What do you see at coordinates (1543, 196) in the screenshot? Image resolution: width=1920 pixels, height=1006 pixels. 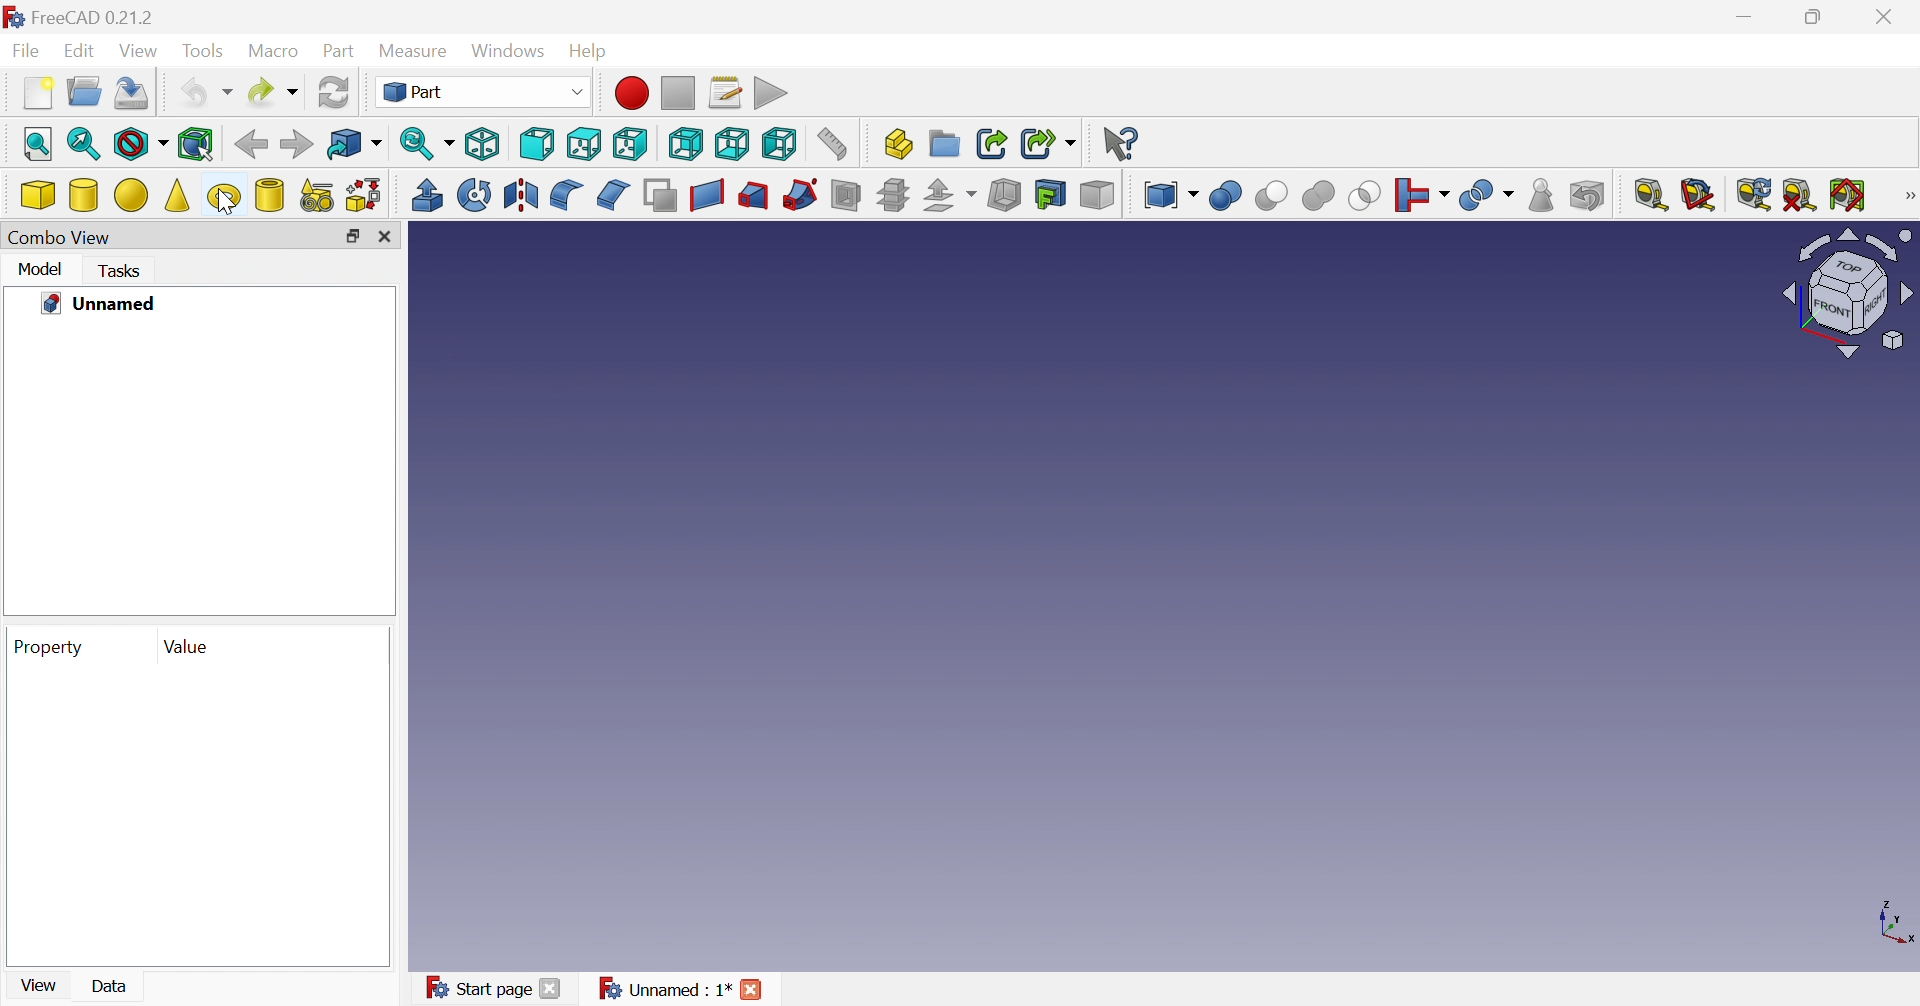 I see `` at bounding box center [1543, 196].